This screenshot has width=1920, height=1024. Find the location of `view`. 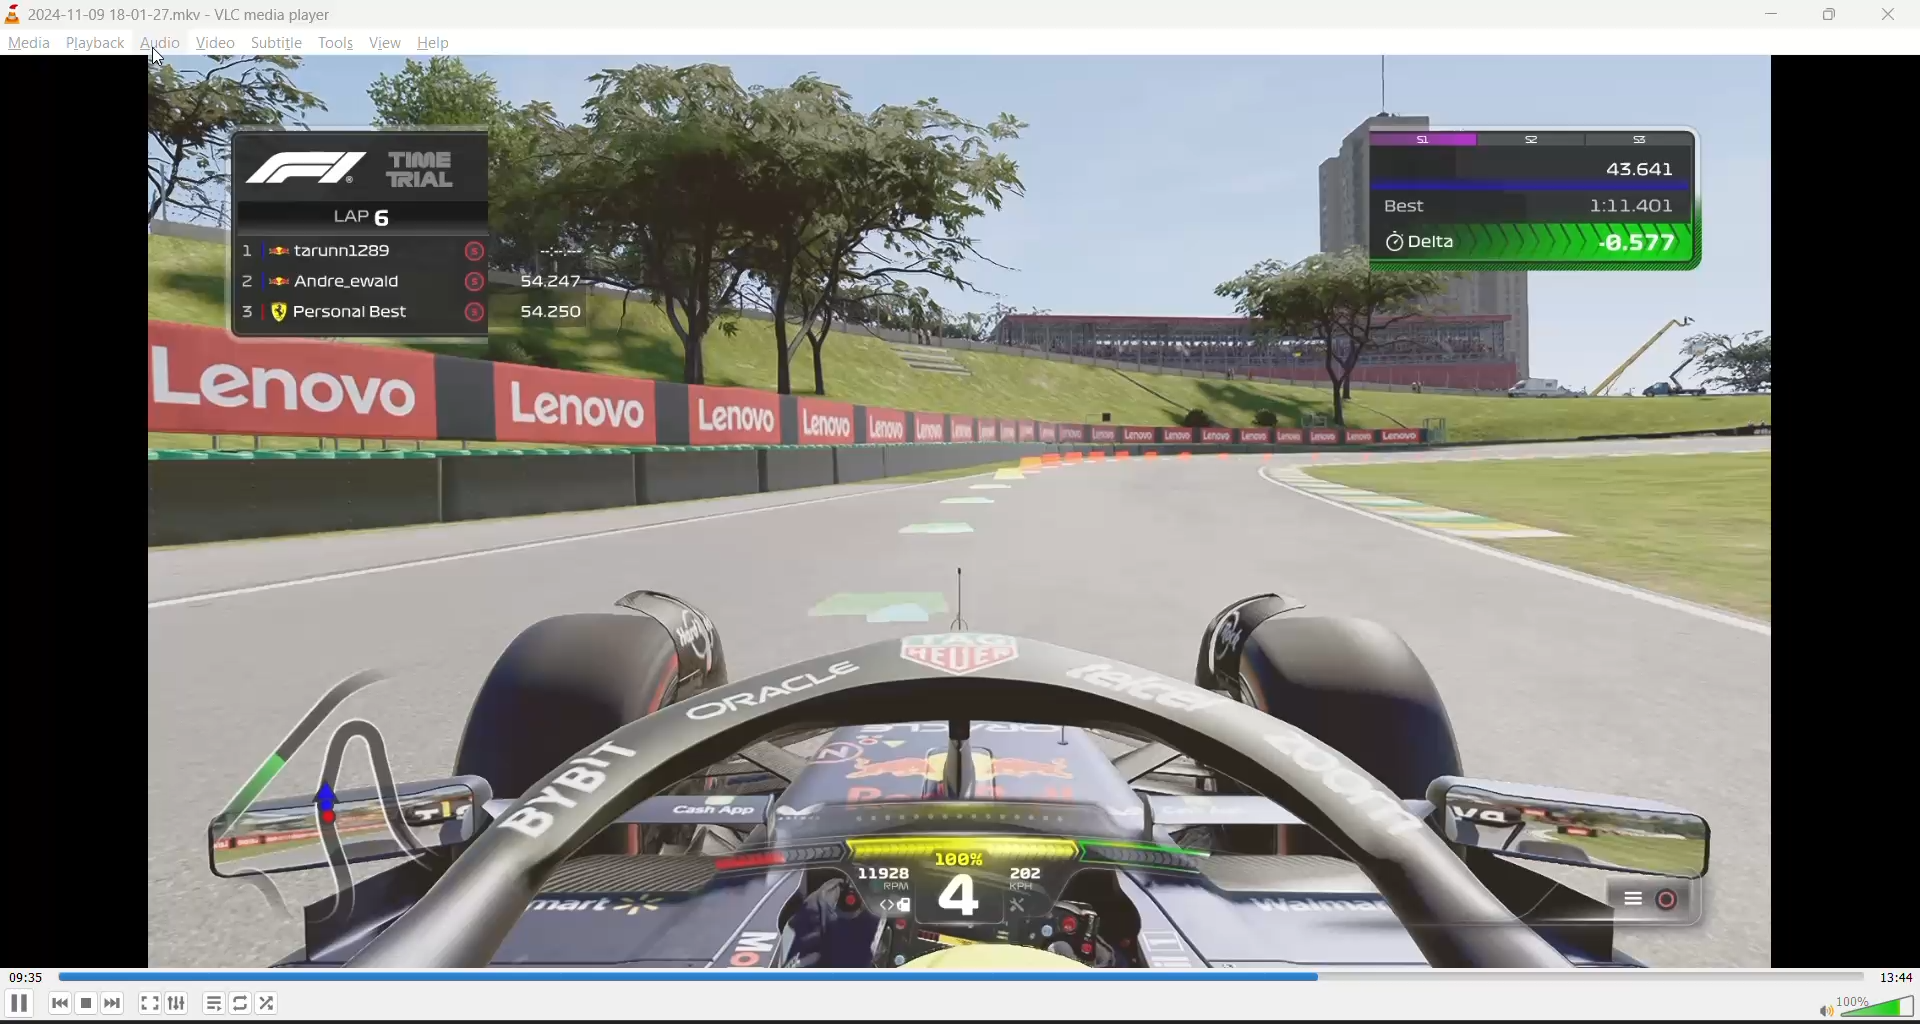

view is located at coordinates (388, 45).